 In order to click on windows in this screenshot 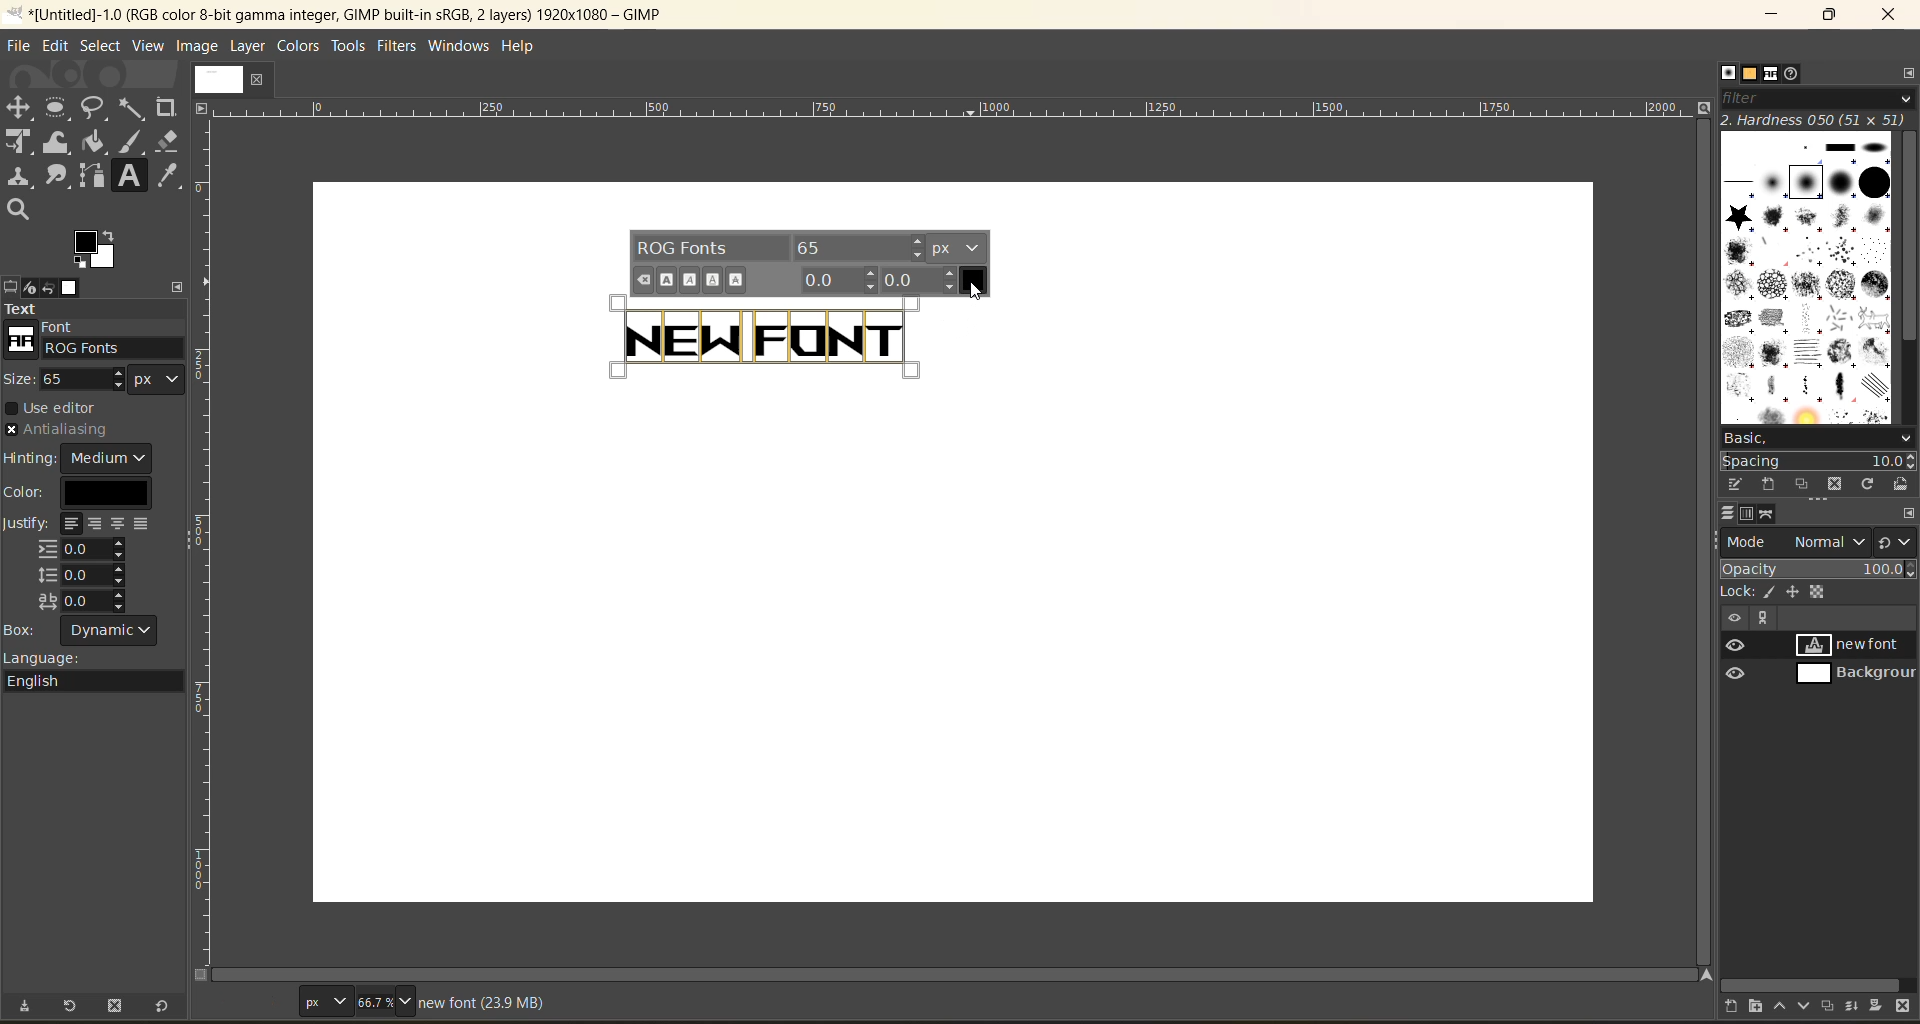, I will do `click(457, 48)`.